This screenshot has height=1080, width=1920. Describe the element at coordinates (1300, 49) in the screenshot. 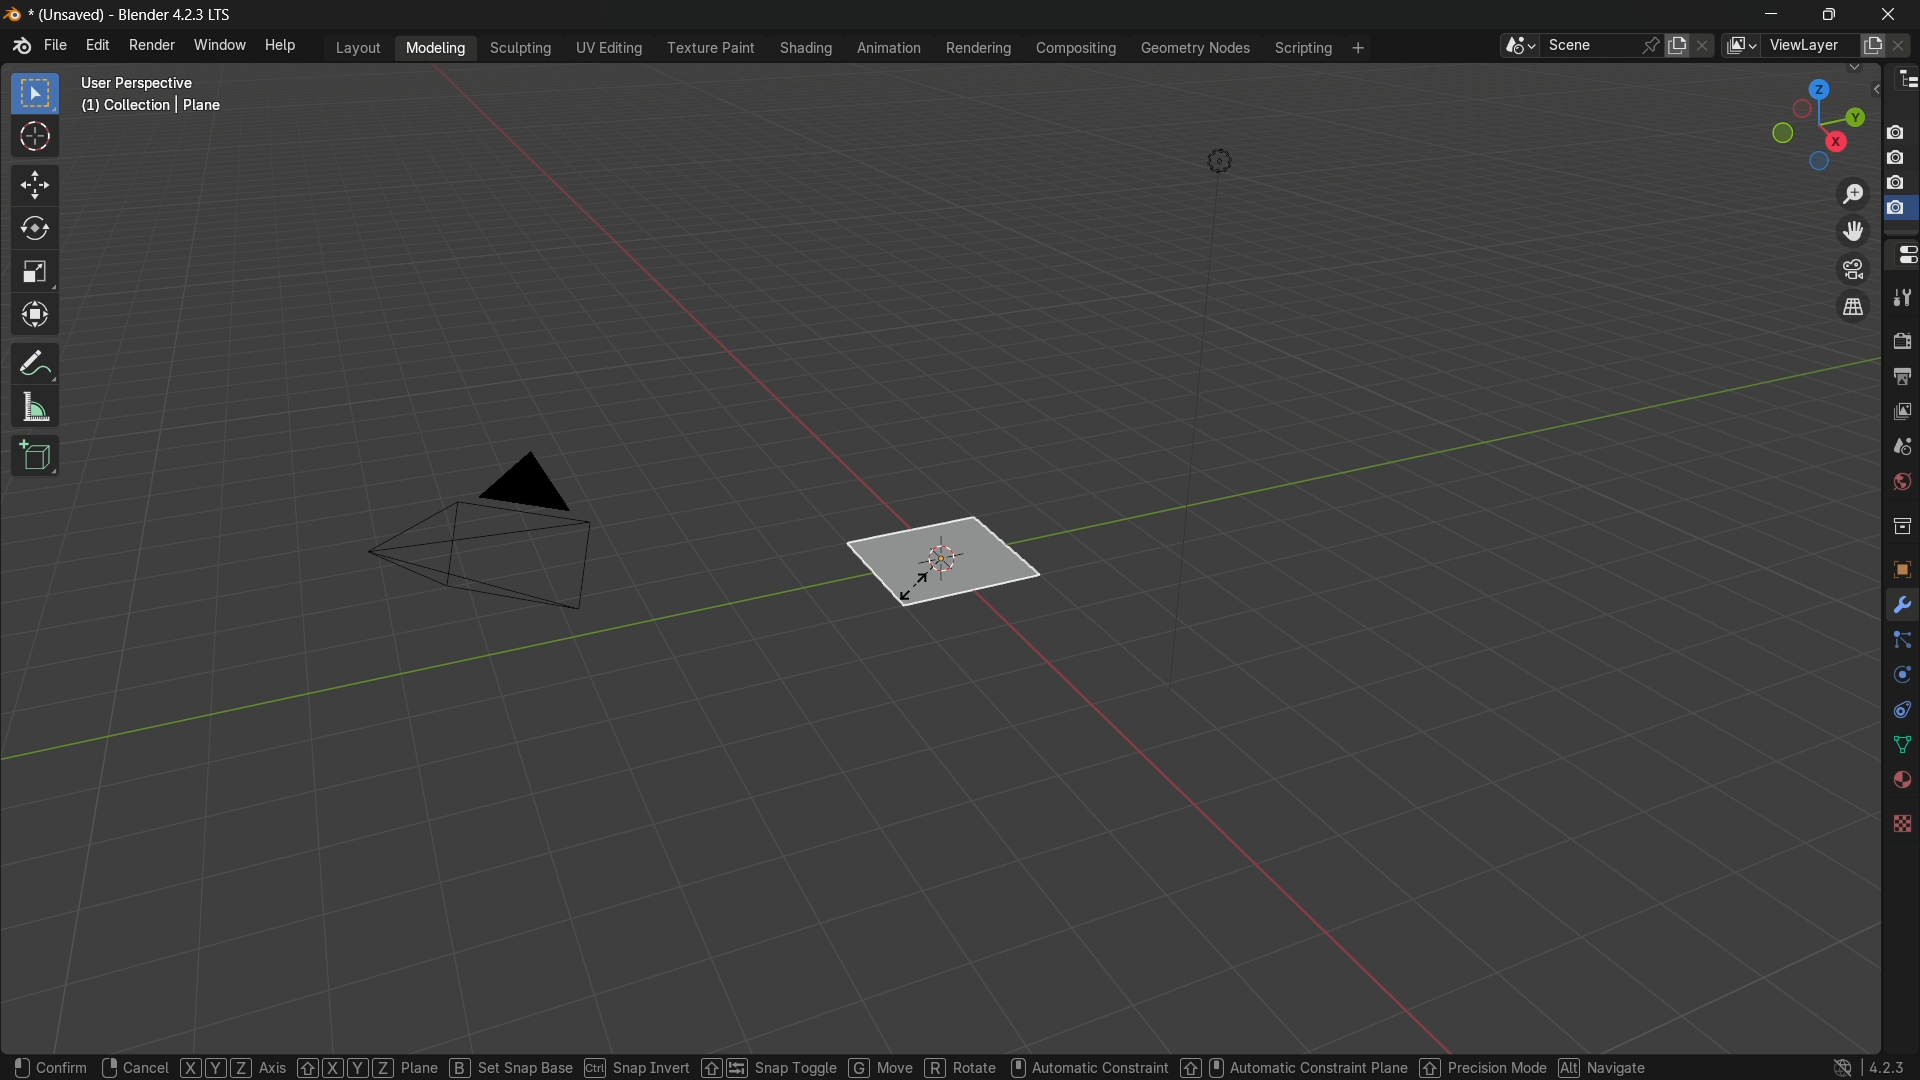

I see `scripting` at that location.